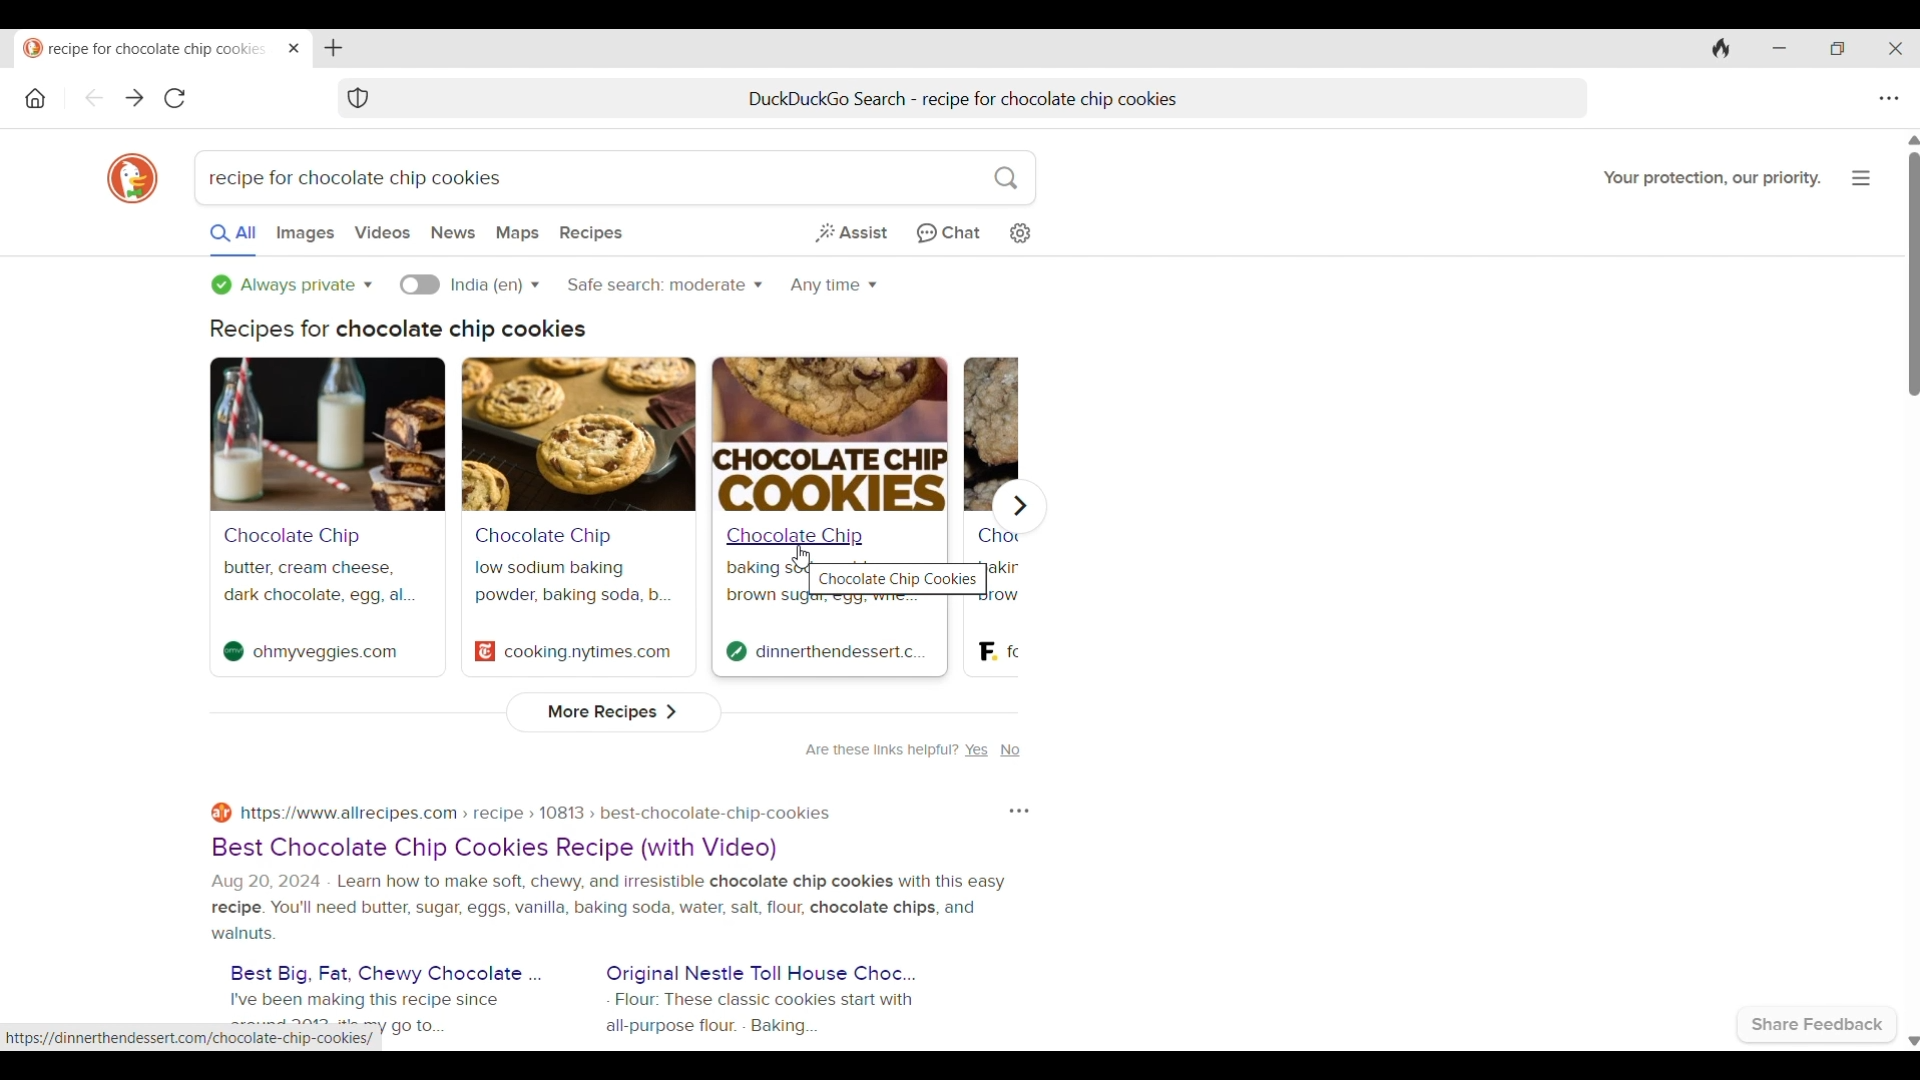 The width and height of the screenshot is (1920, 1080). What do you see at coordinates (544, 537) in the screenshot?
I see `Chocolate Chip` at bounding box center [544, 537].